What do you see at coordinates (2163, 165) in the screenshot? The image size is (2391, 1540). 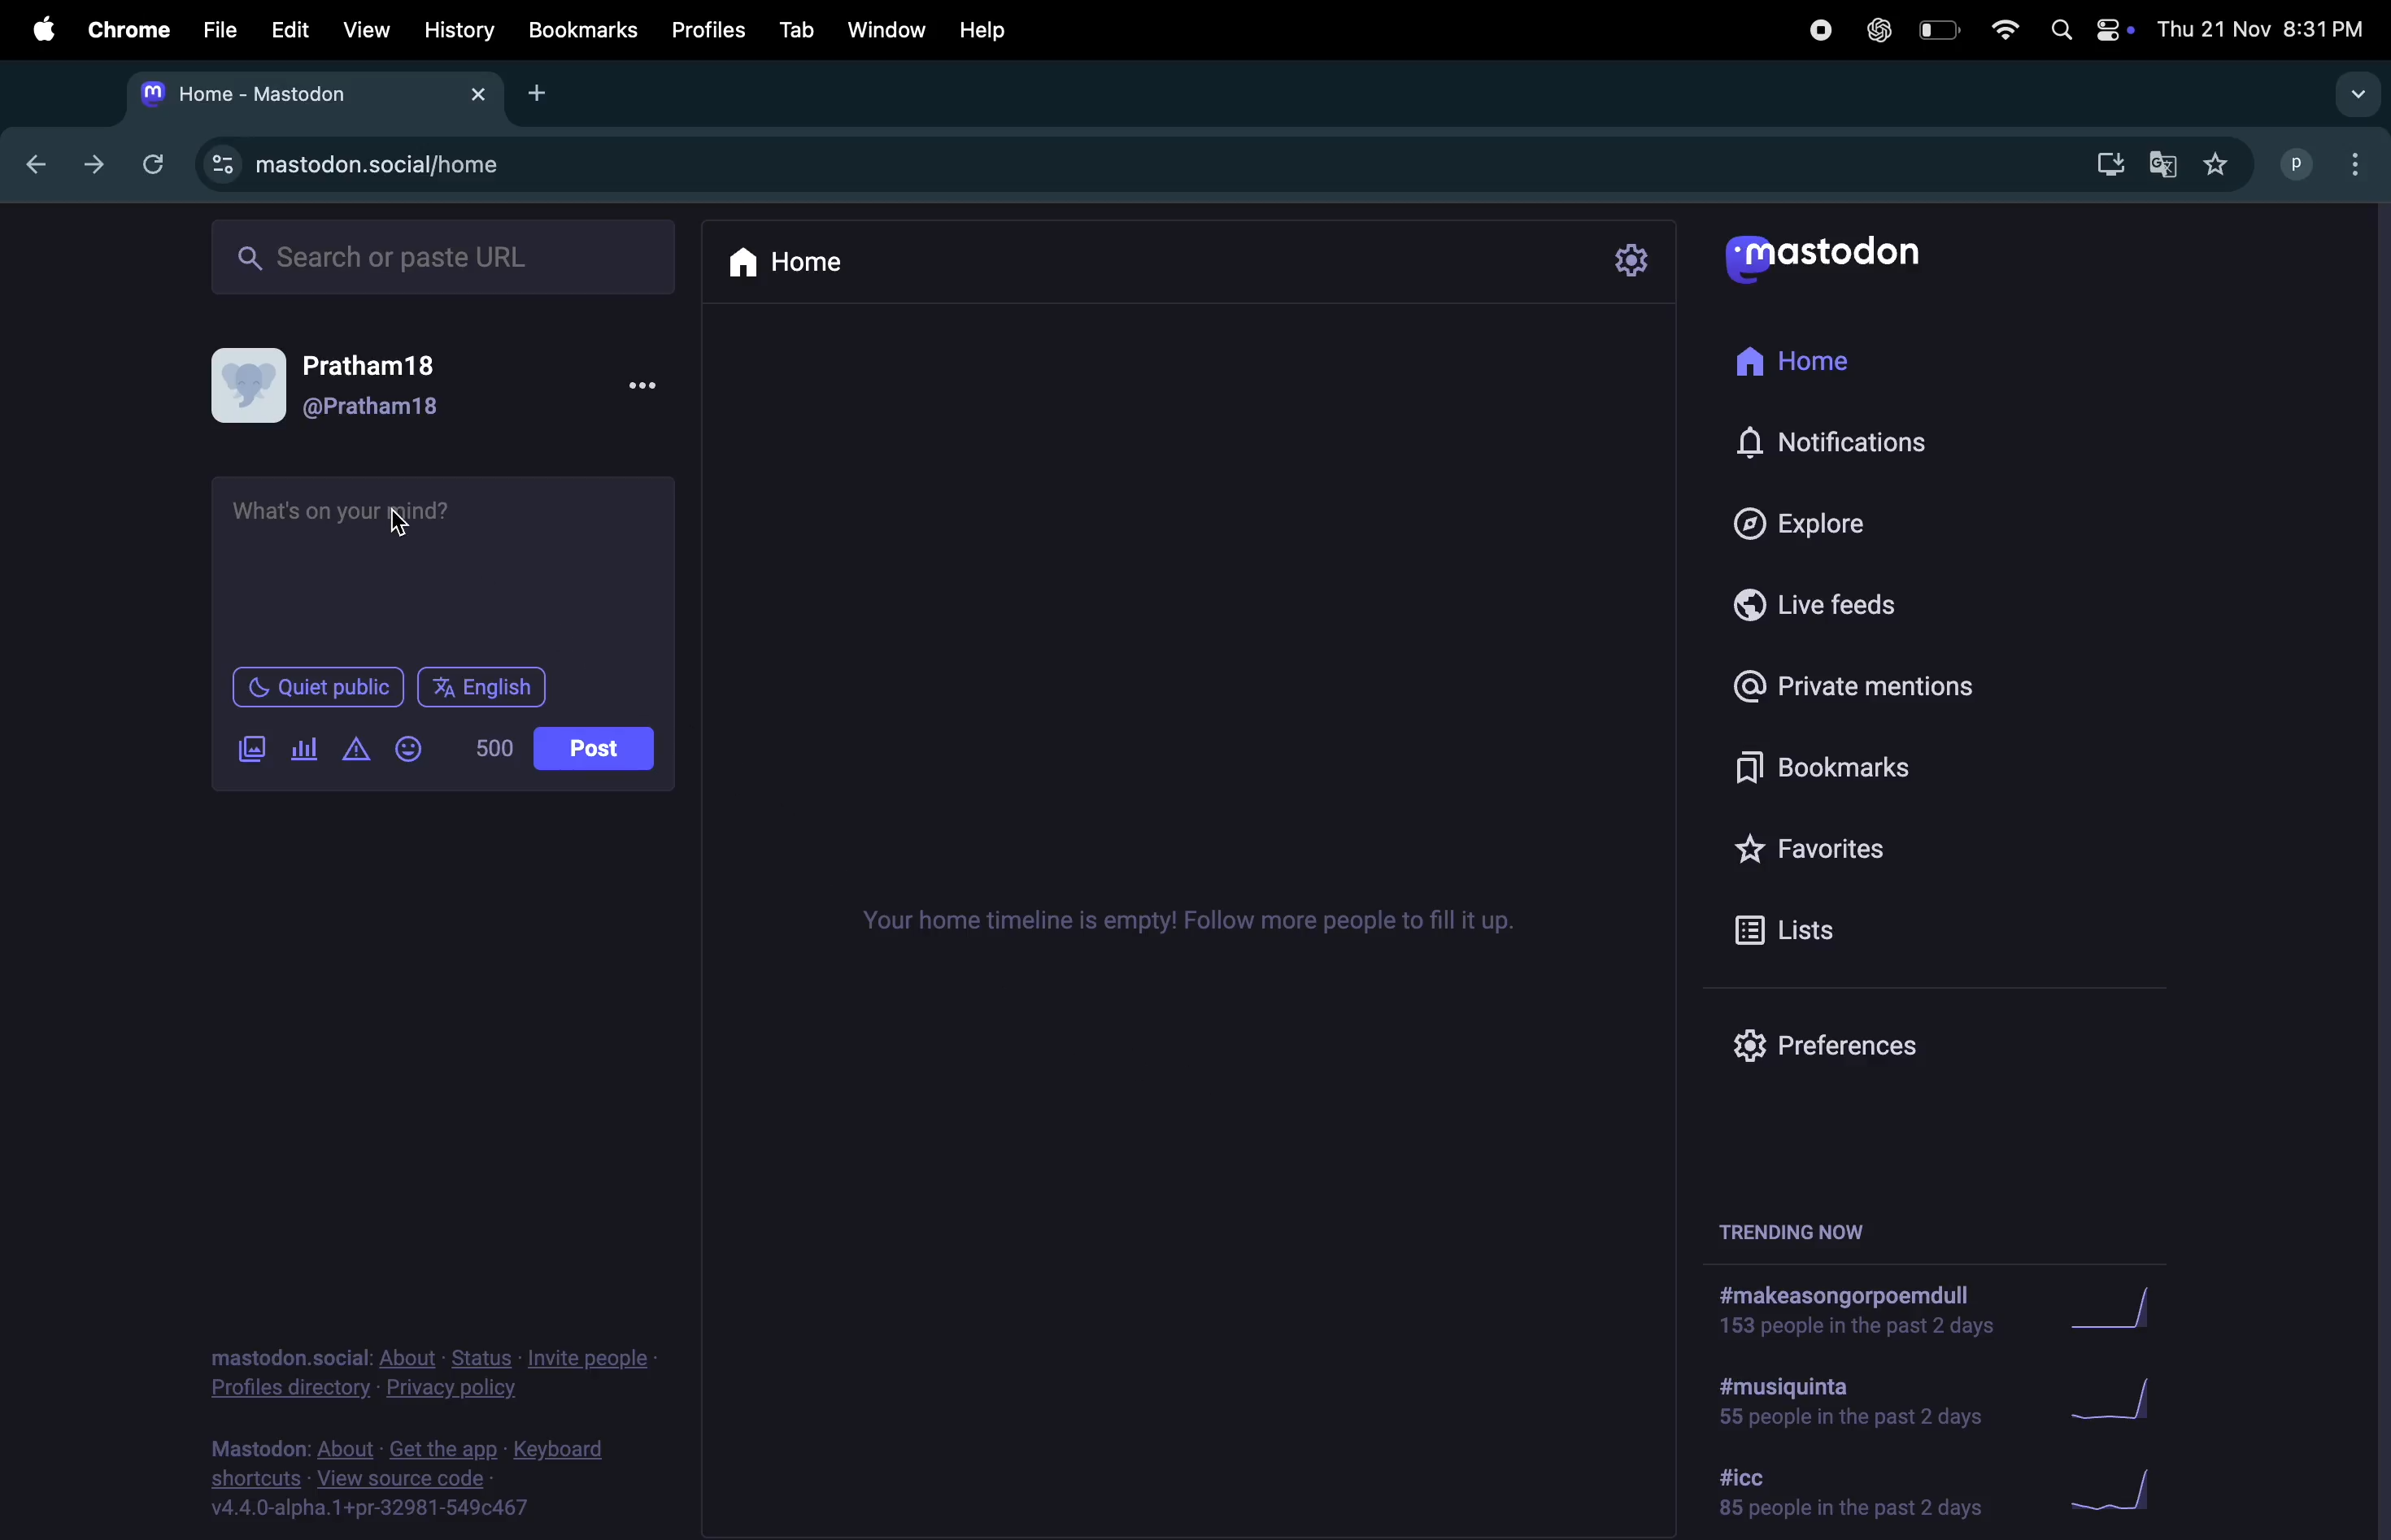 I see `translate` at bounding box center [2163, 165].